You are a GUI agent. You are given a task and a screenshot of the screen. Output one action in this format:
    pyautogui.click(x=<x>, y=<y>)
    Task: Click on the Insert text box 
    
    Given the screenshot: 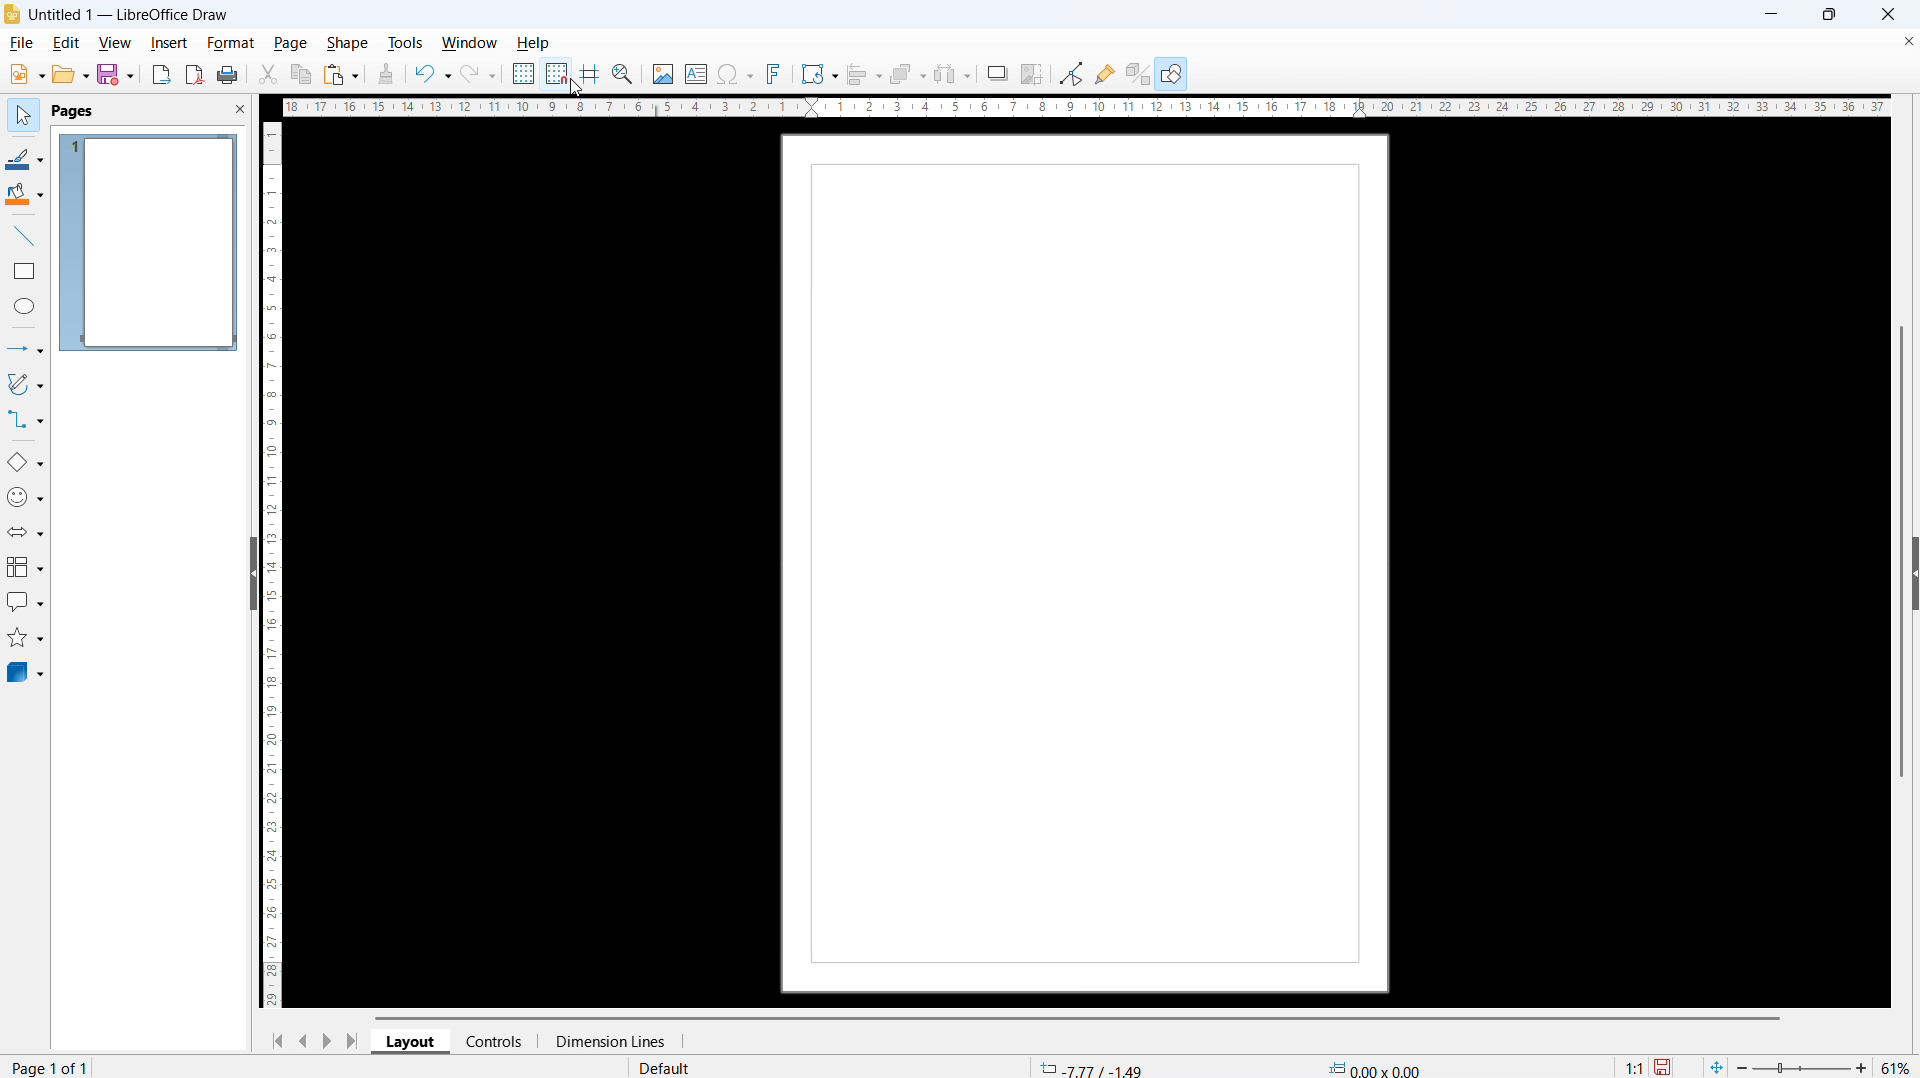 What is the action you would take?
    pyautogui.click(x=695, y=73)
    